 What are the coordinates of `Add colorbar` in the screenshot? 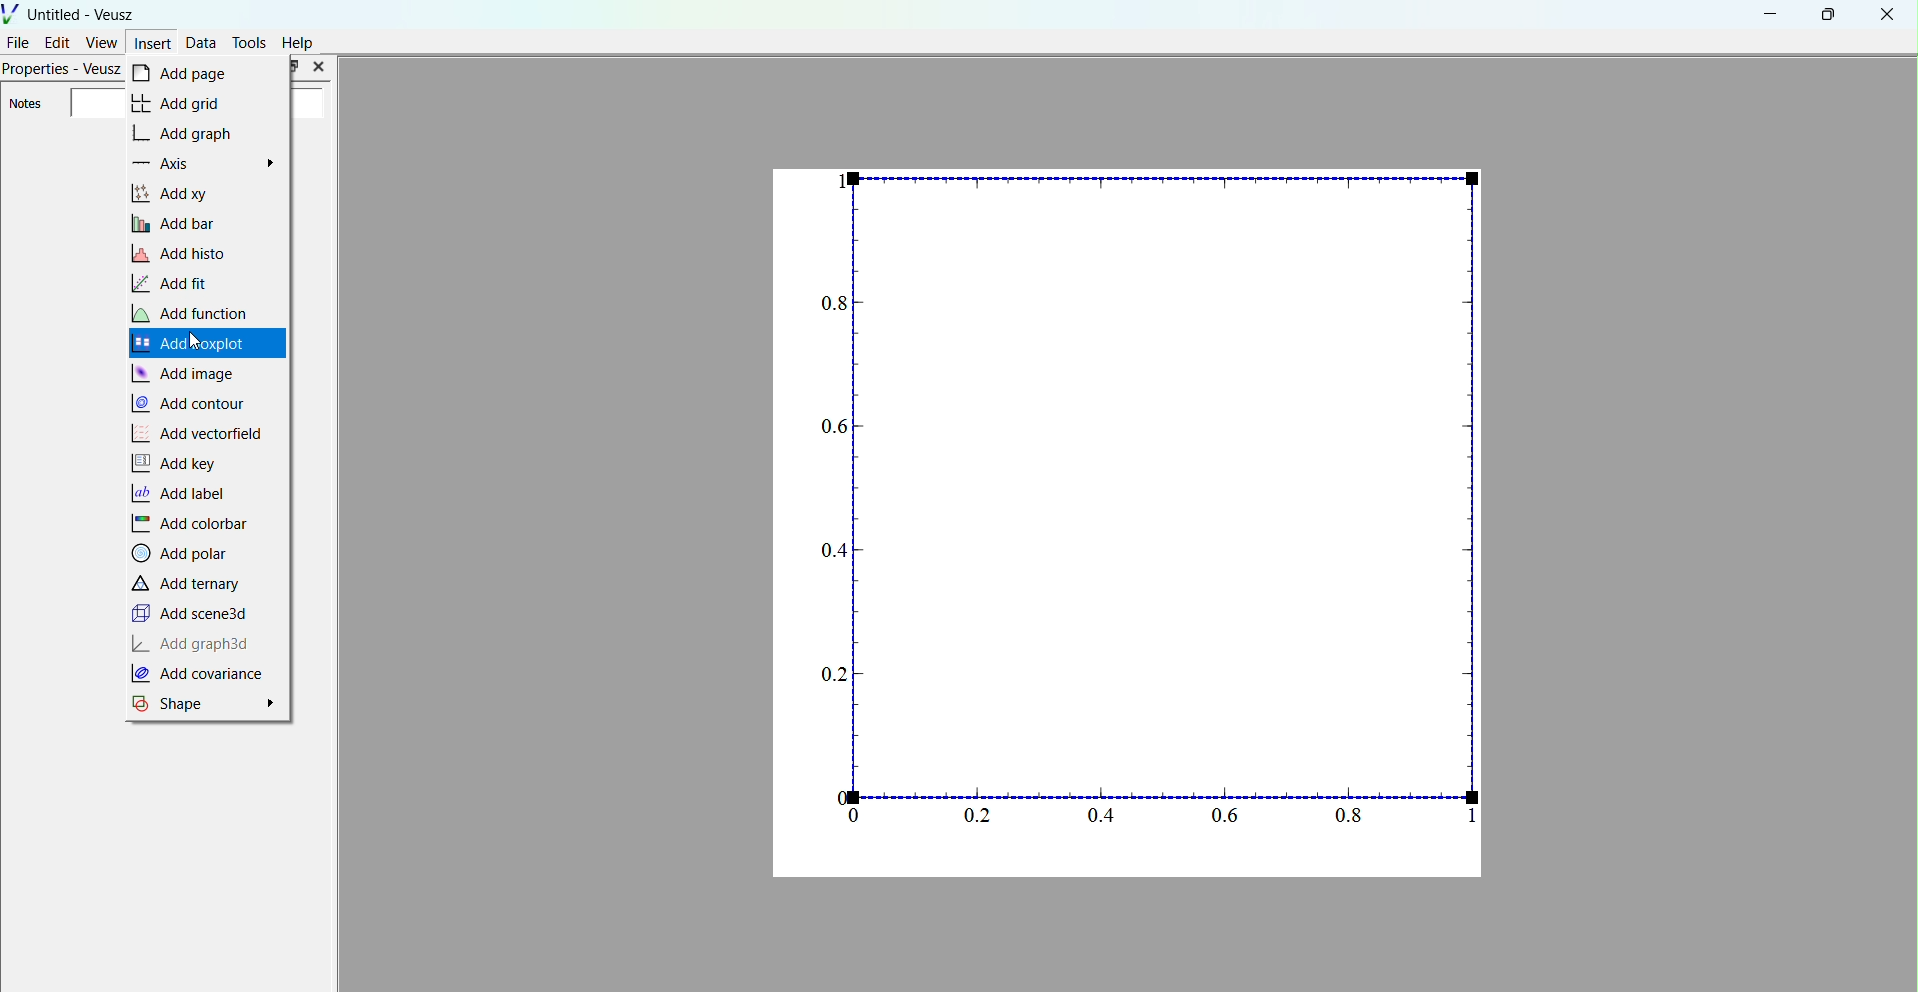 It's located at (191, 524).